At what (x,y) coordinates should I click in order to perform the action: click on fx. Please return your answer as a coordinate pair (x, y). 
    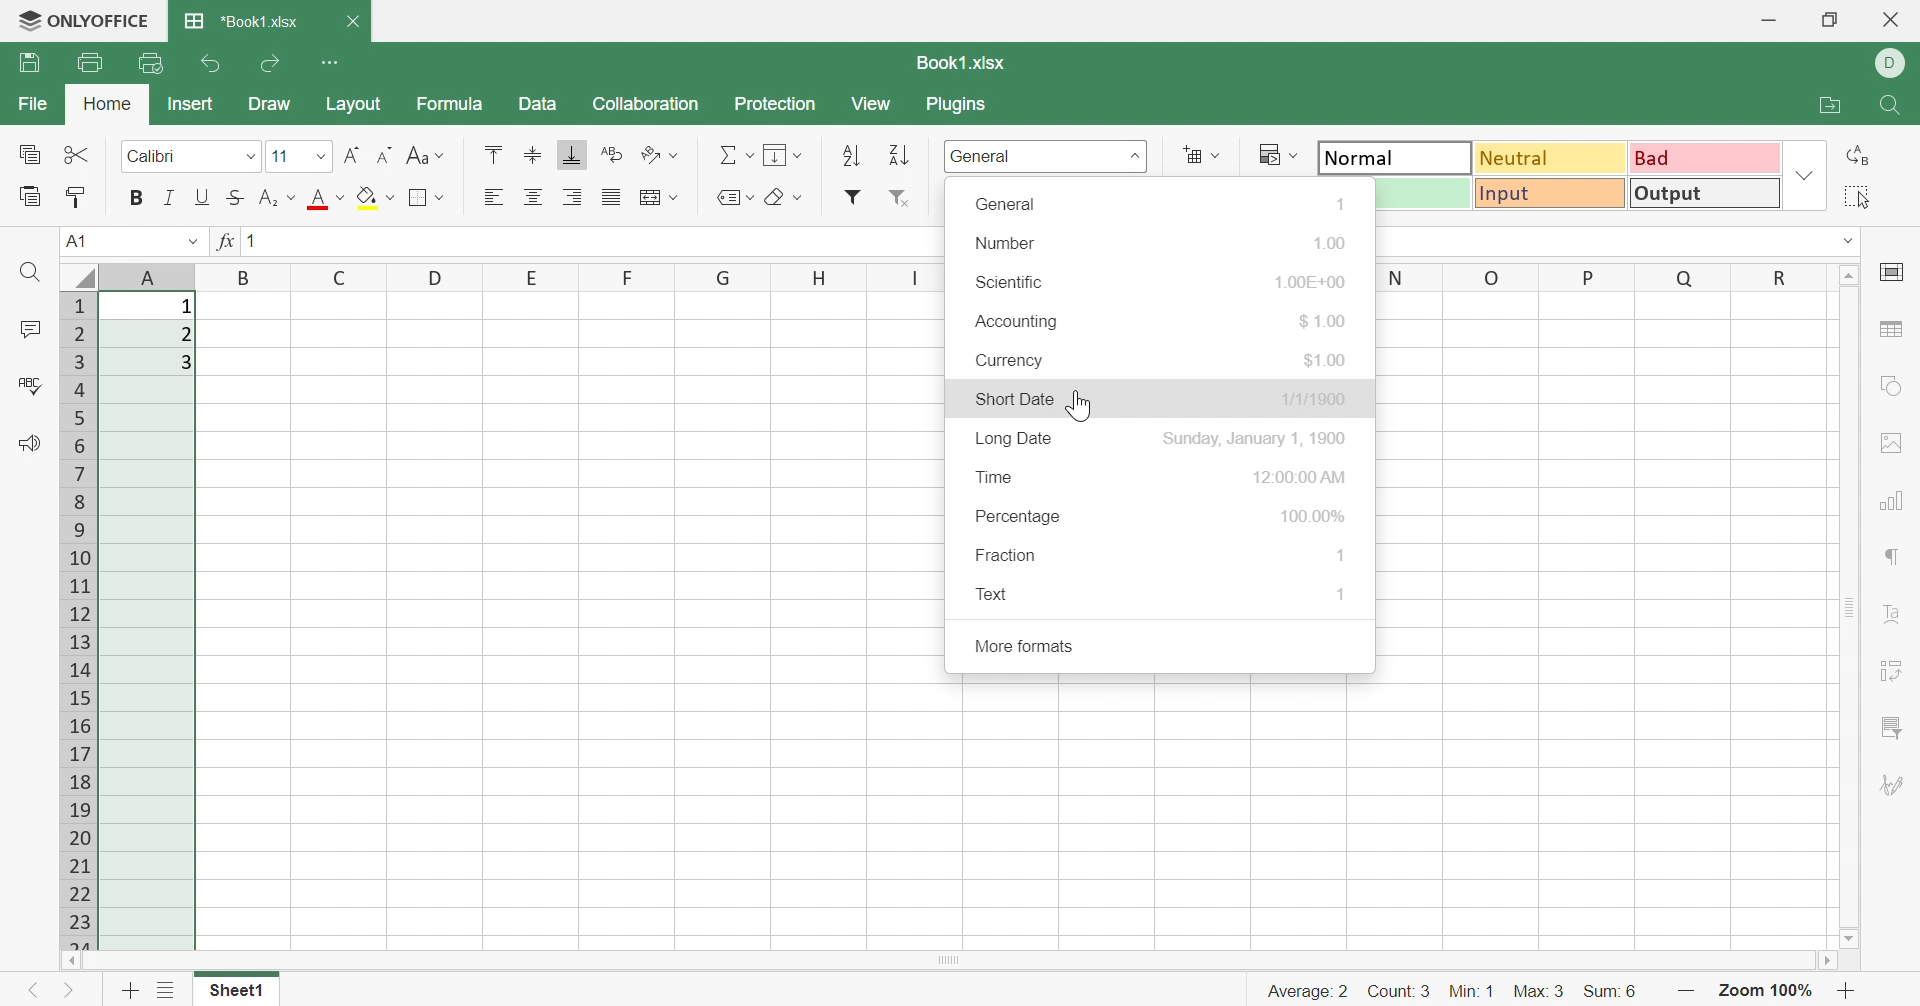
    Looking at the image, I should click on (223, 240).